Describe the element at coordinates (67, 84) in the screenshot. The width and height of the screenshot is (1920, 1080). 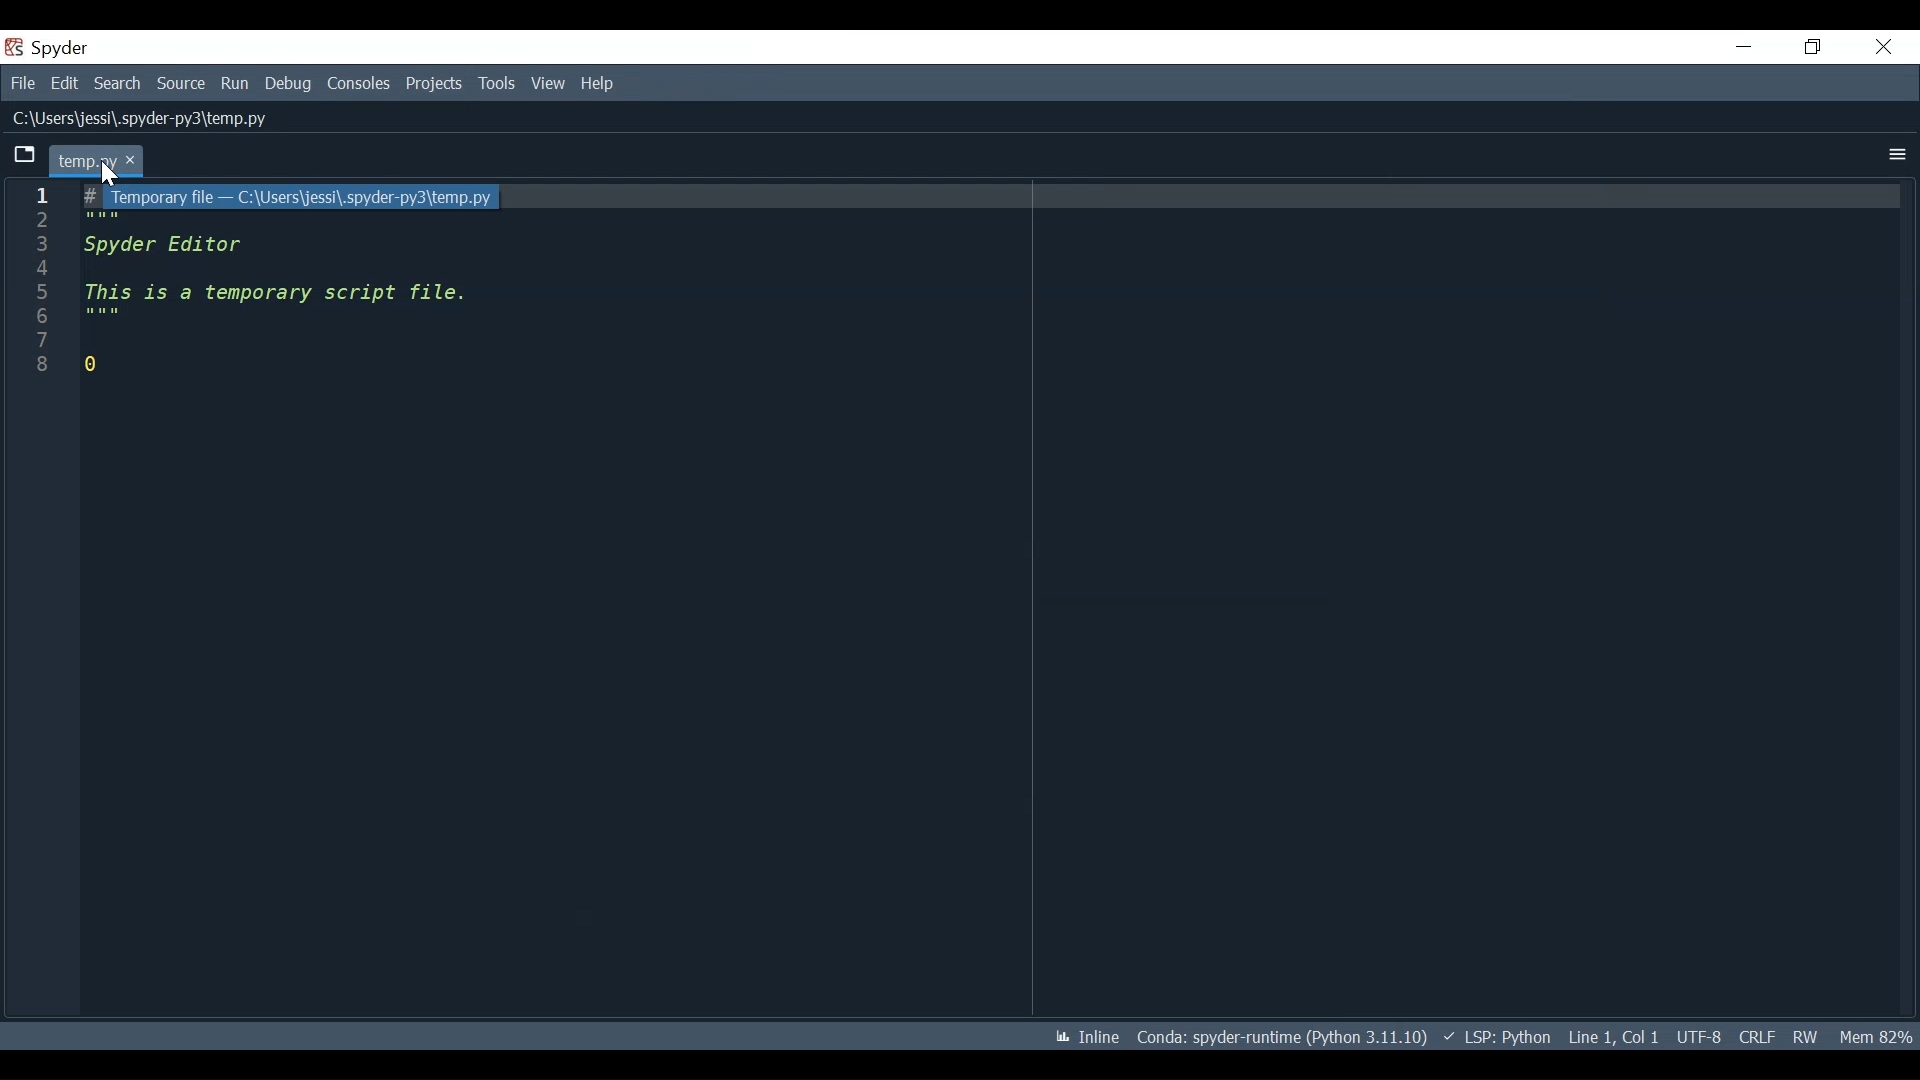
I see `Edit` at that location.